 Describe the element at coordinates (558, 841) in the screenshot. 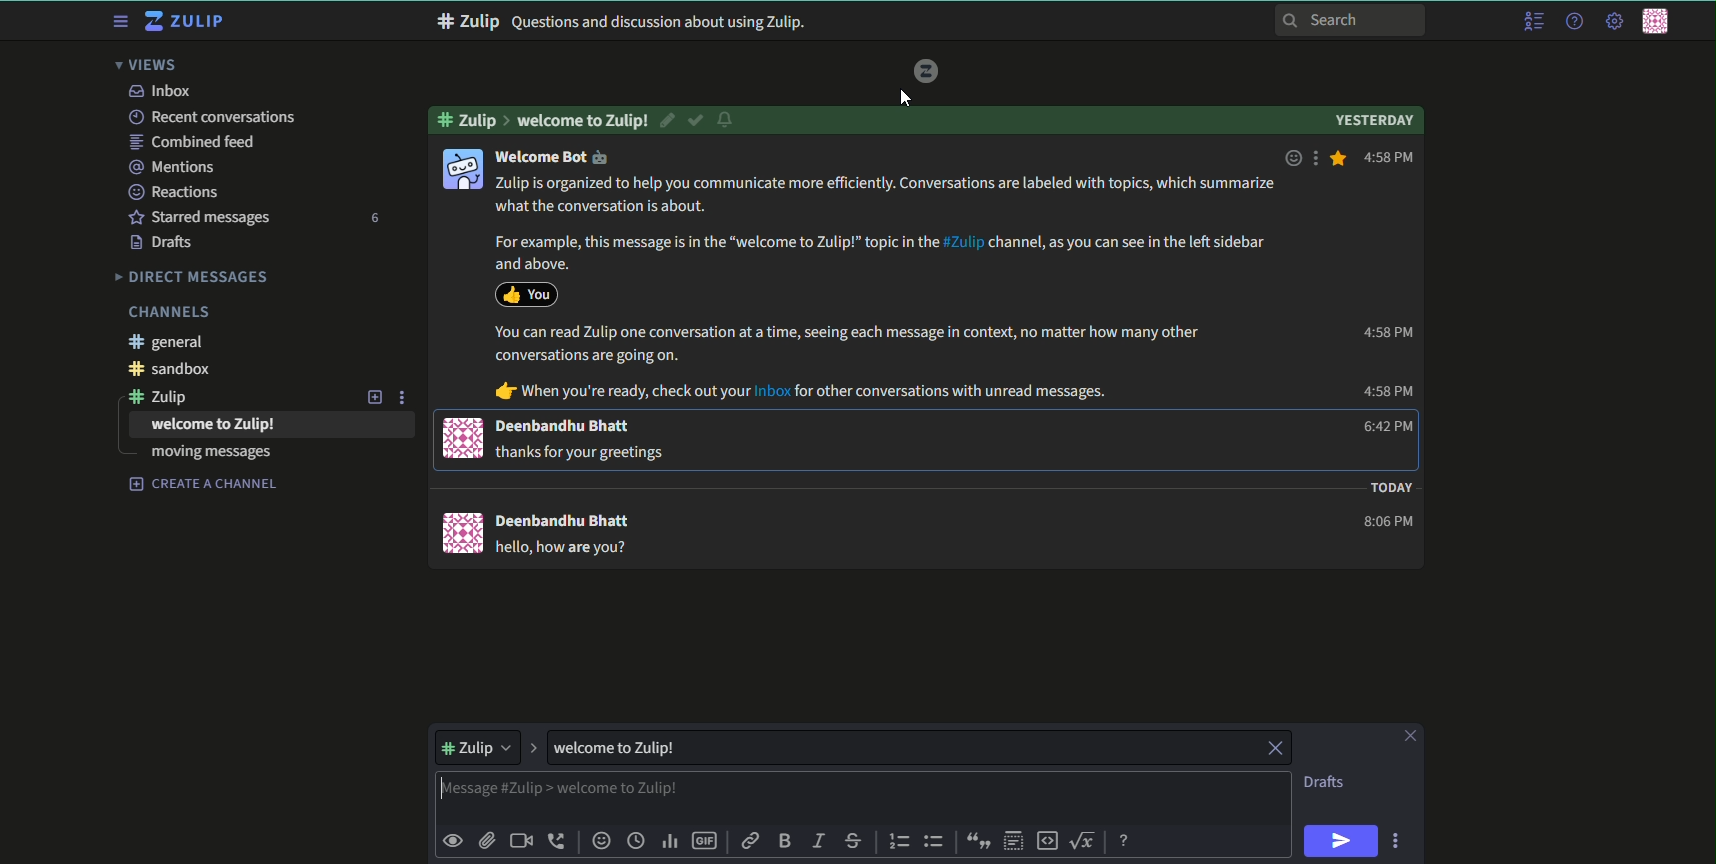

I see `add voice call` at that location.